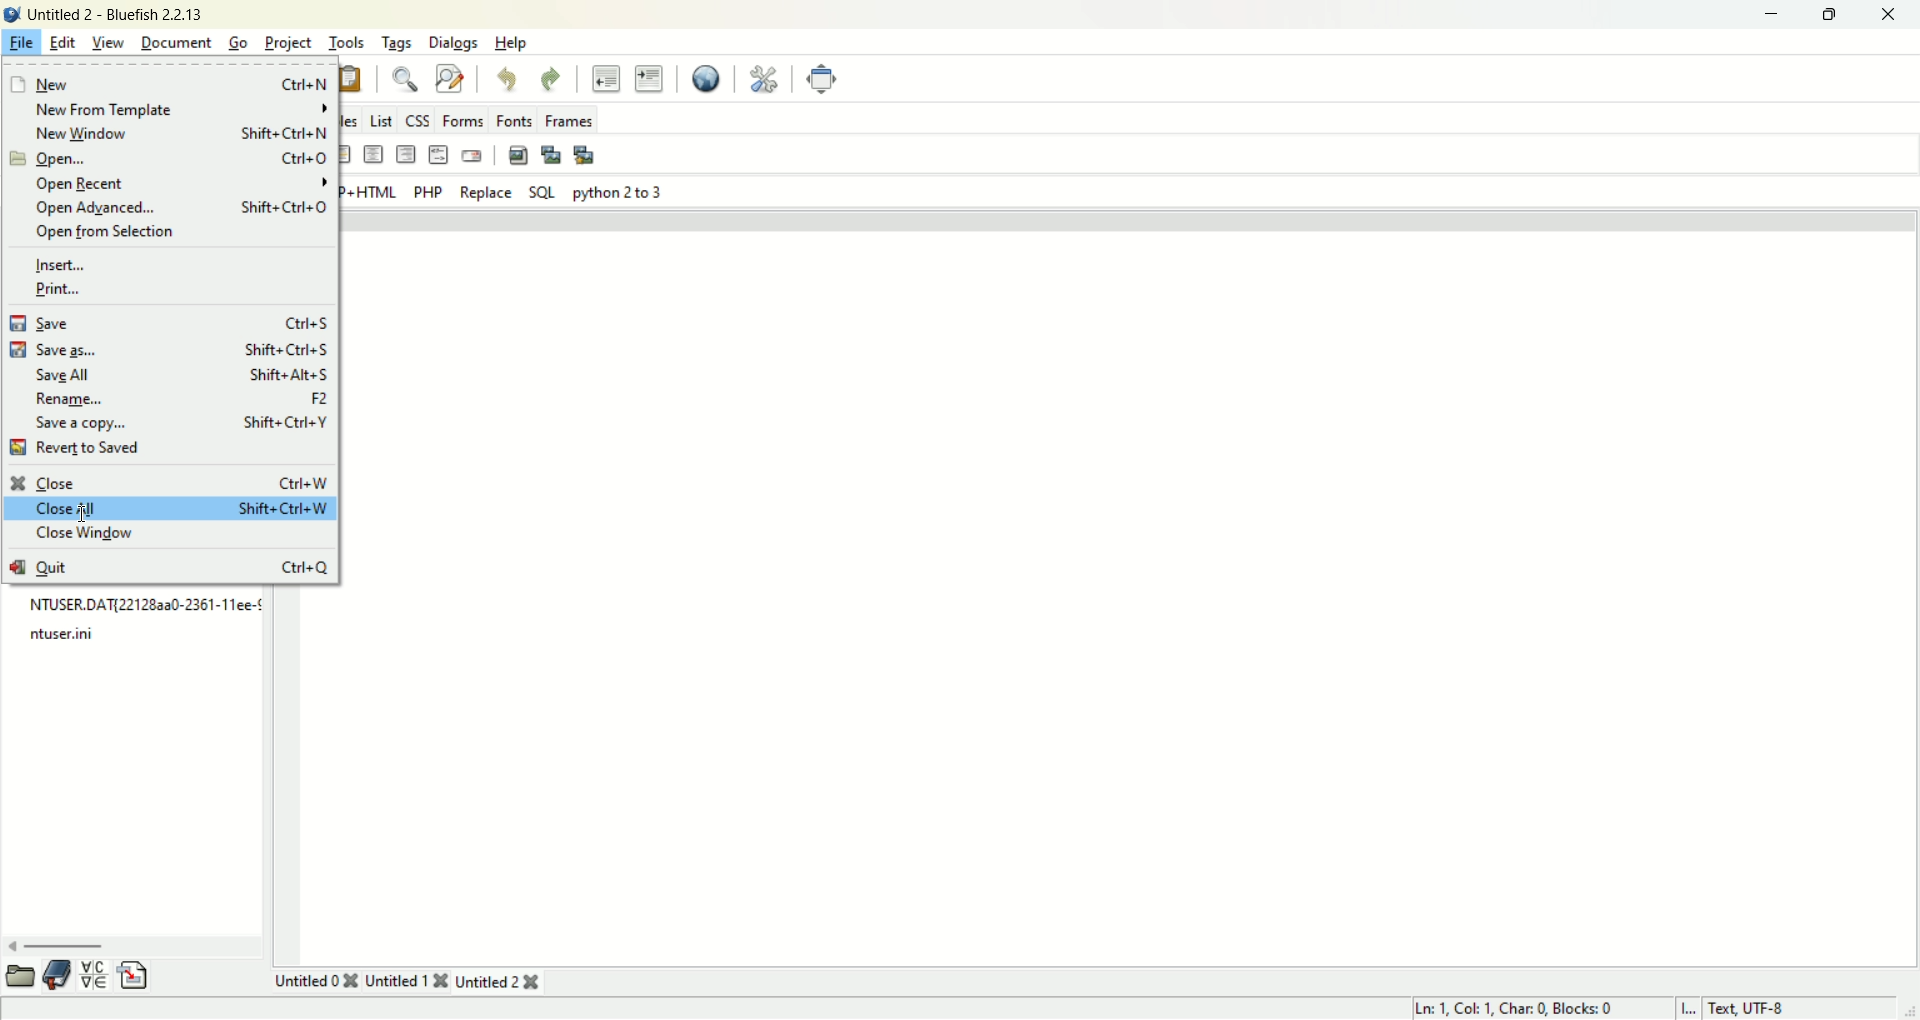 The height and width of the screenshot is (1020, 1920). What do you see at coordinates (1690, 1007) in the screenshot?
I see `I` at bounding box center [1690, 1007].